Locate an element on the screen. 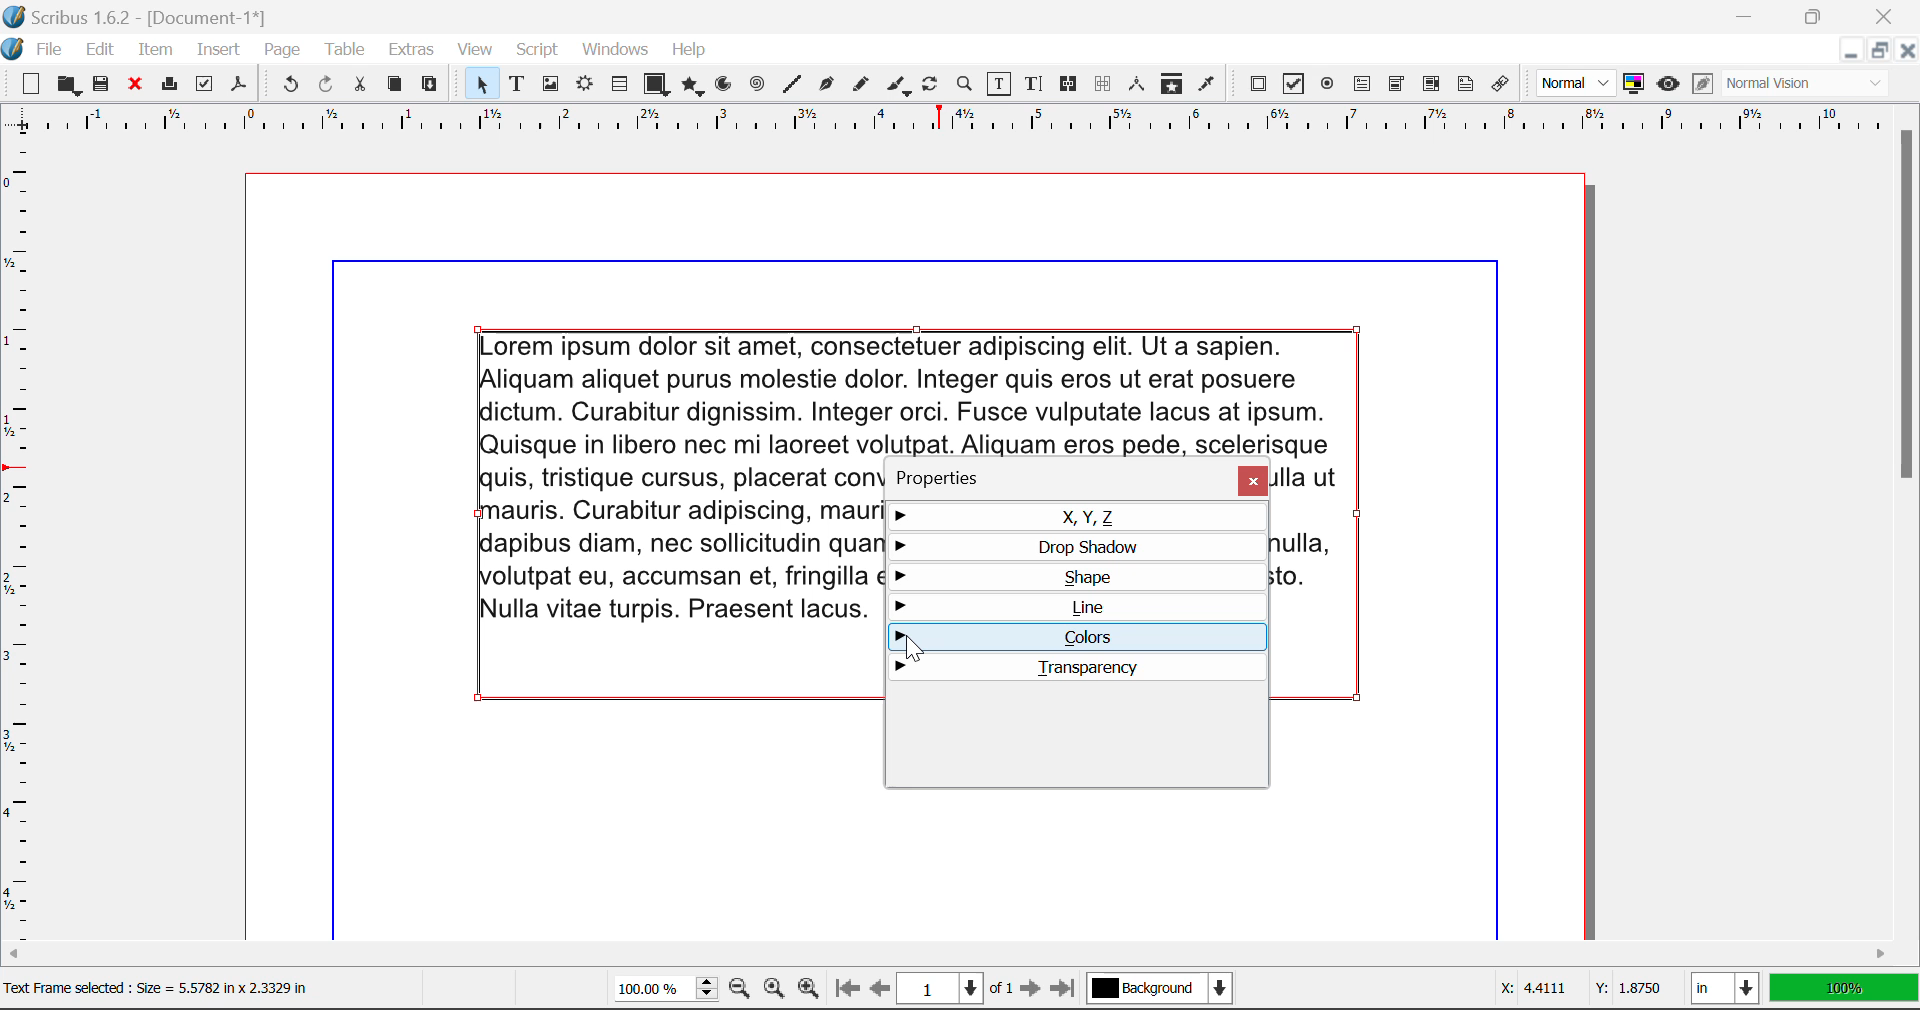 The height and width of the screenshot is (1010, 1920). Close is located at coordinates (1906, 50).